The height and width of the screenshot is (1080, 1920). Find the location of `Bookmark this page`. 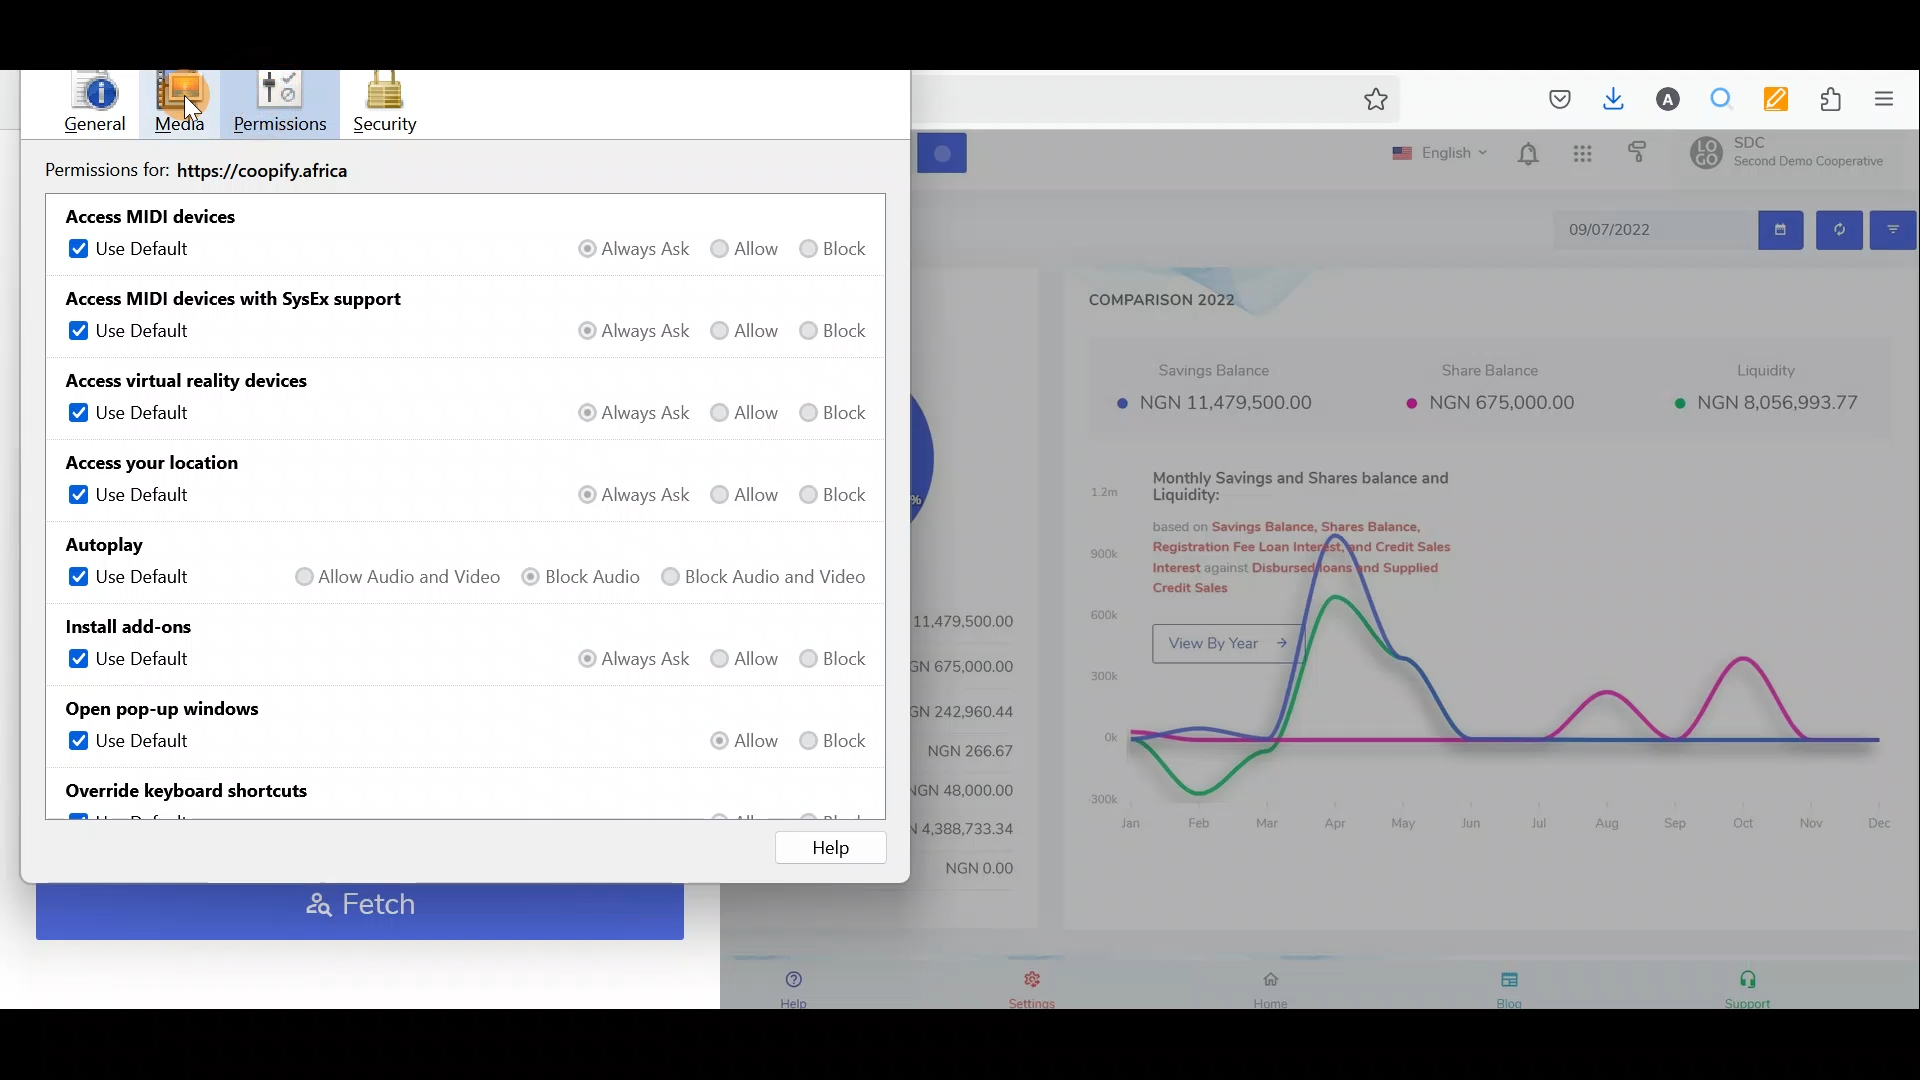

Bookmark this page is located at coordinates (1372, 103).